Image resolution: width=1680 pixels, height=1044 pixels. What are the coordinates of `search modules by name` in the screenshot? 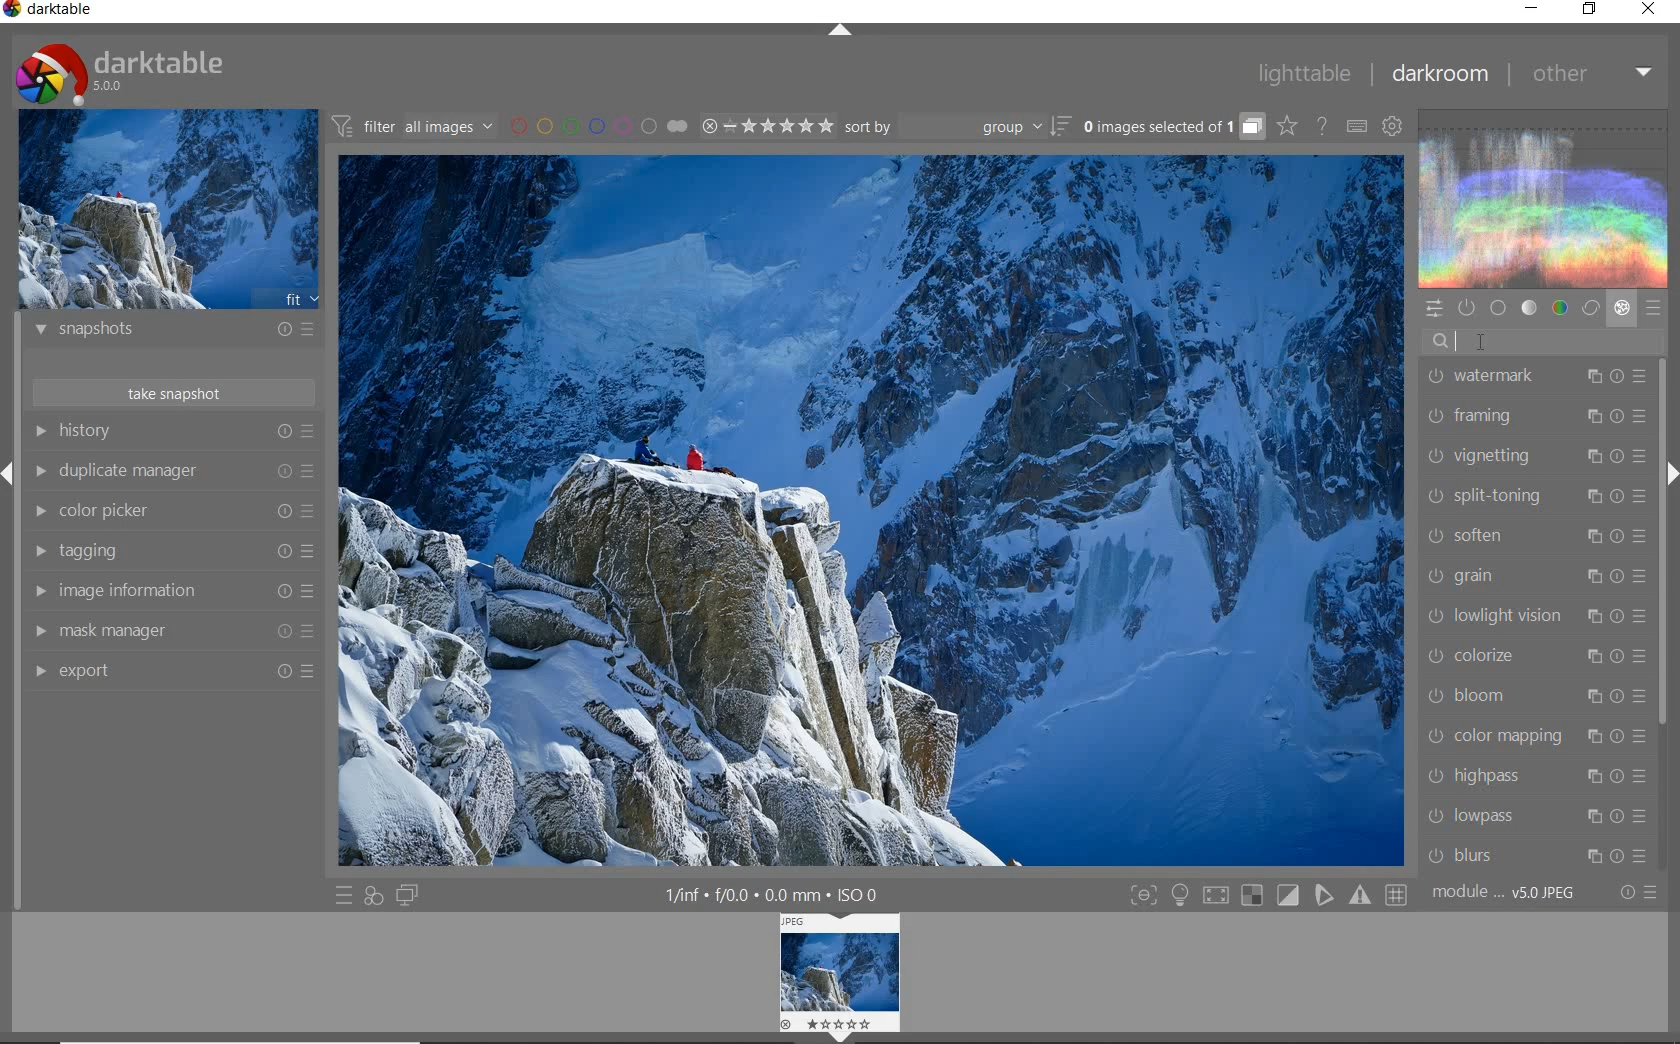 It's located at (1542, 340).